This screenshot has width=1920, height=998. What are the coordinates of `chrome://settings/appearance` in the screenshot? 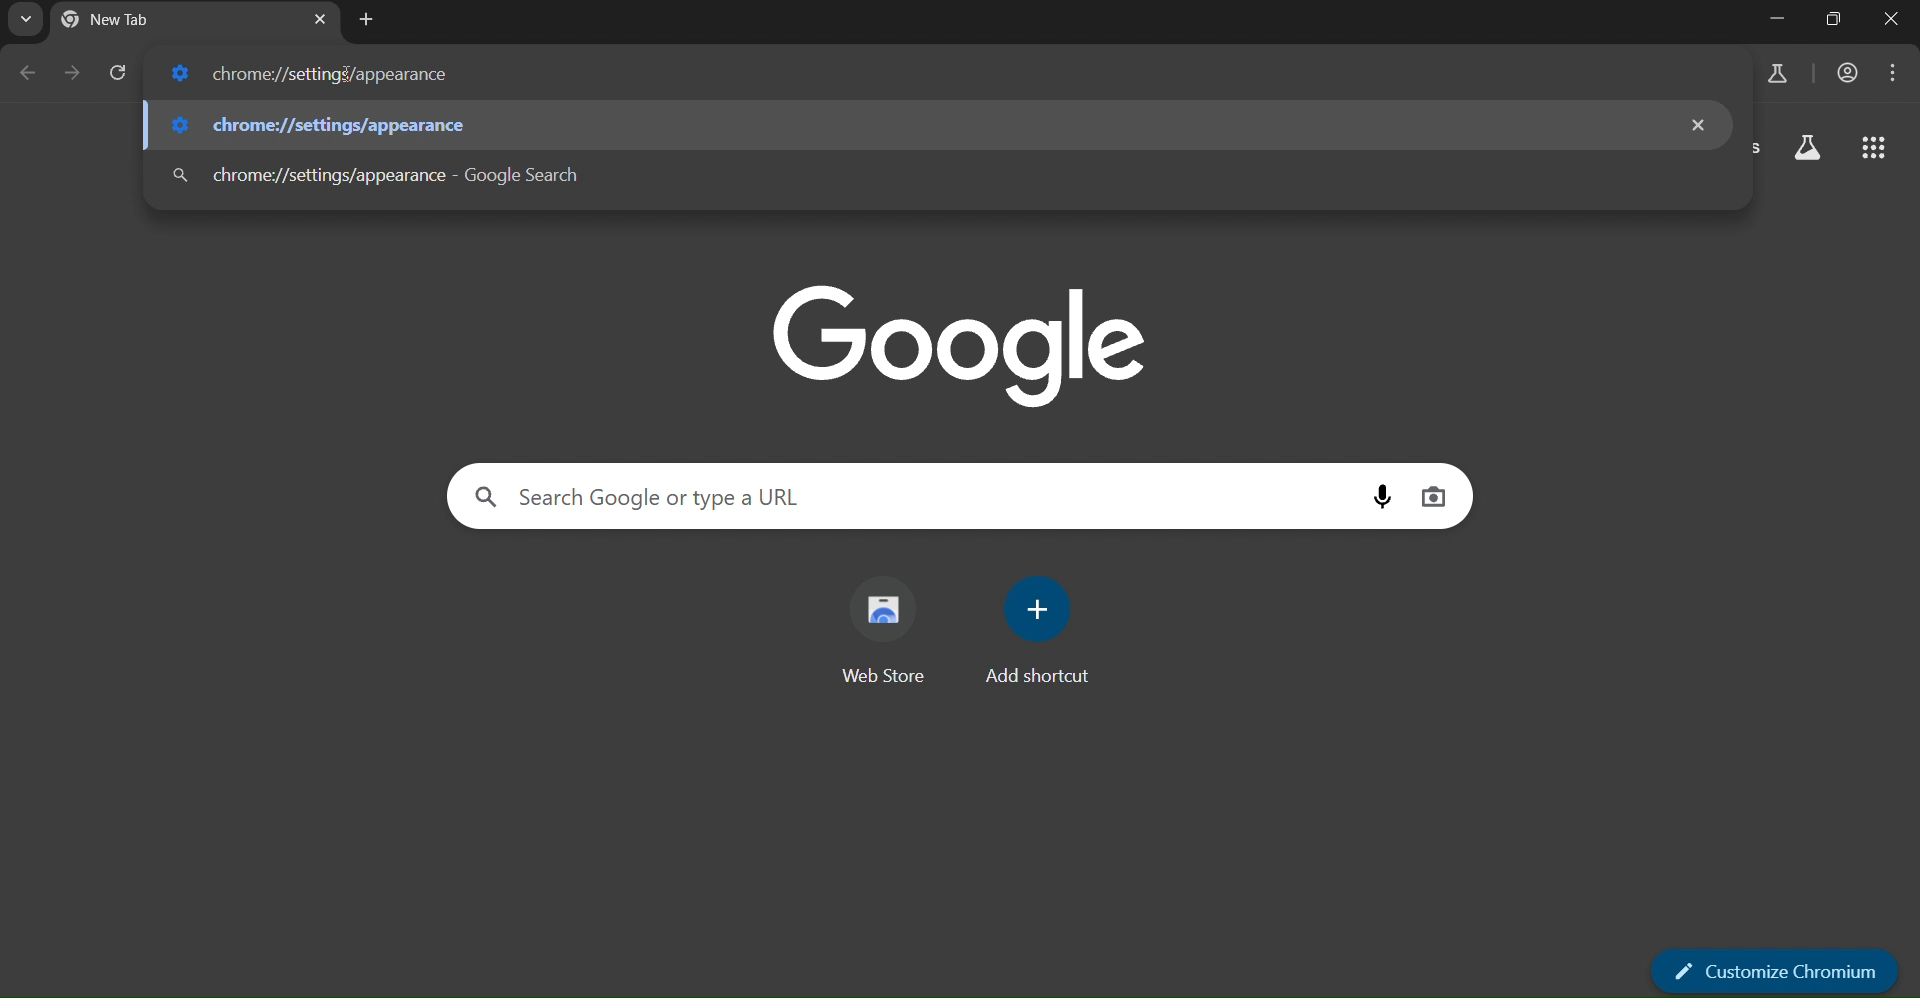 It's located at (324, 74).